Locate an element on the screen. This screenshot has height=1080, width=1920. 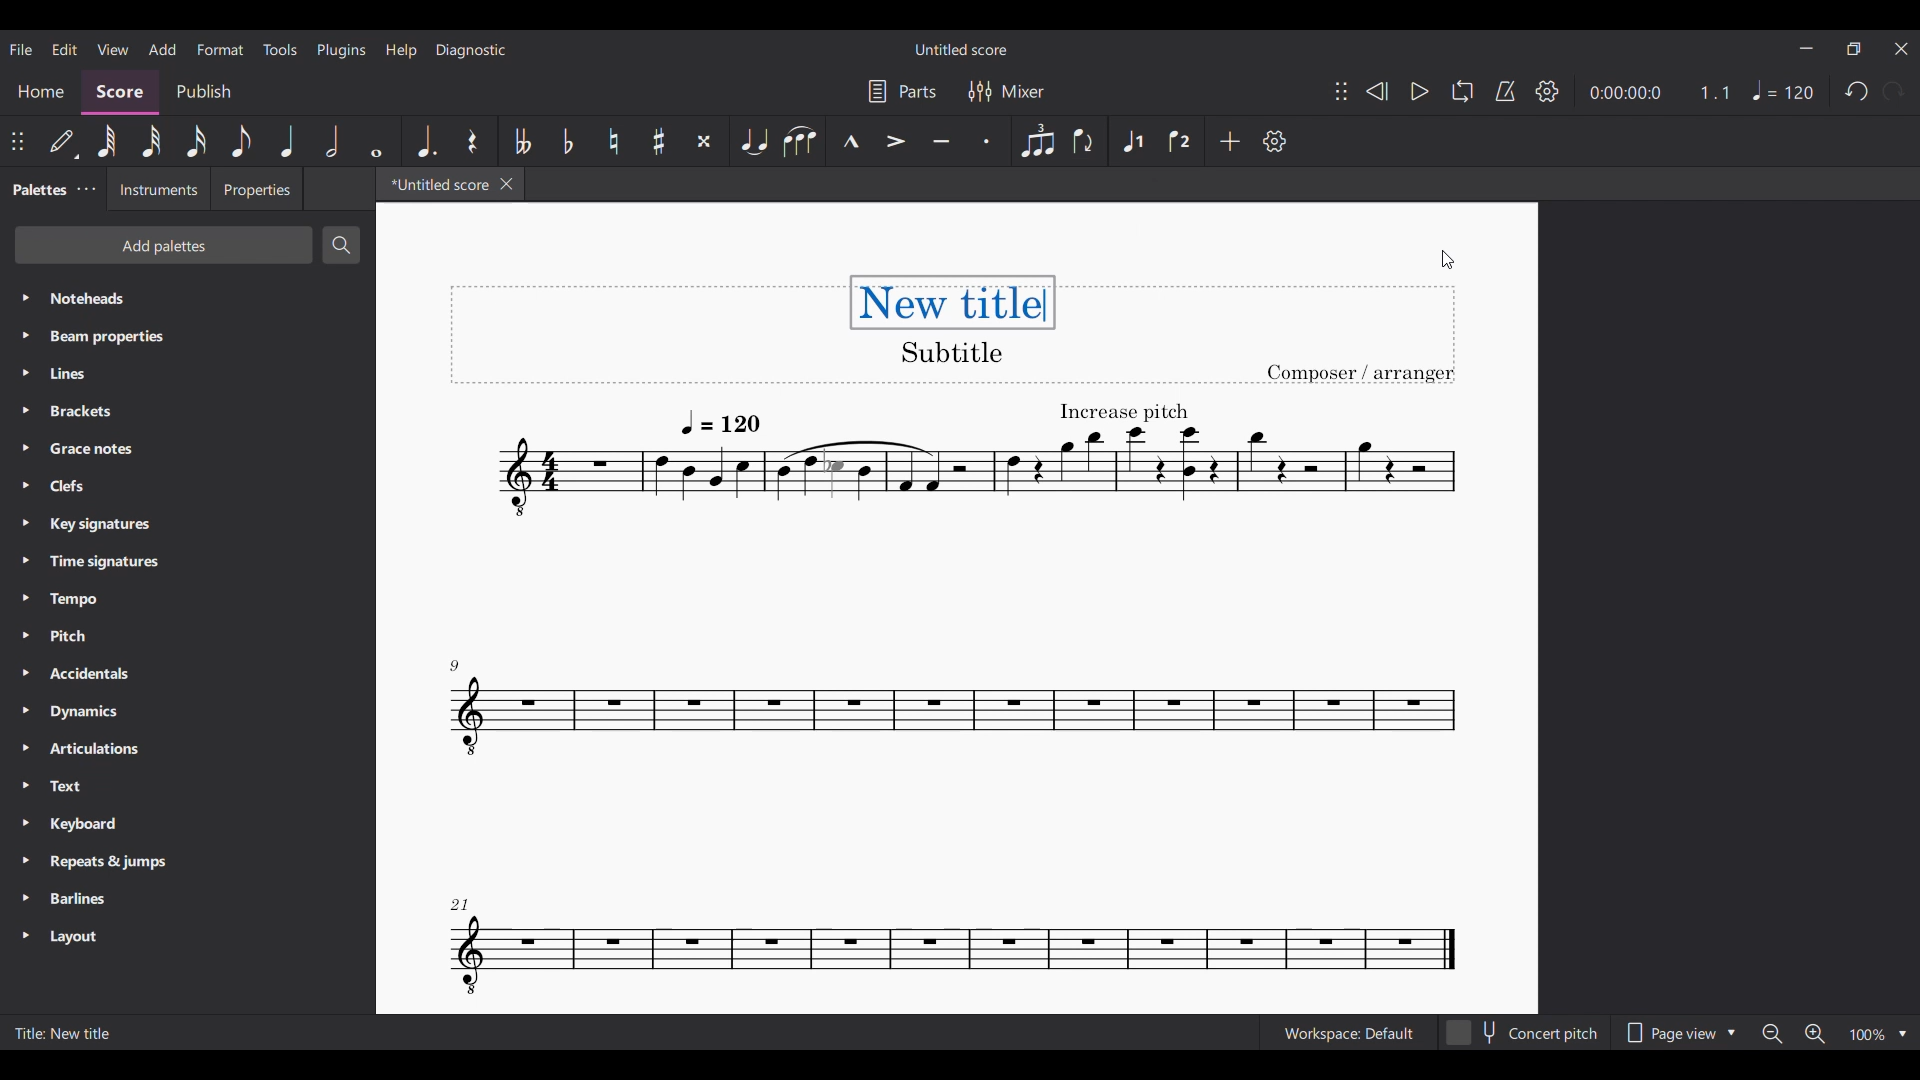
Rewind is located at coordinates (1376, 91).